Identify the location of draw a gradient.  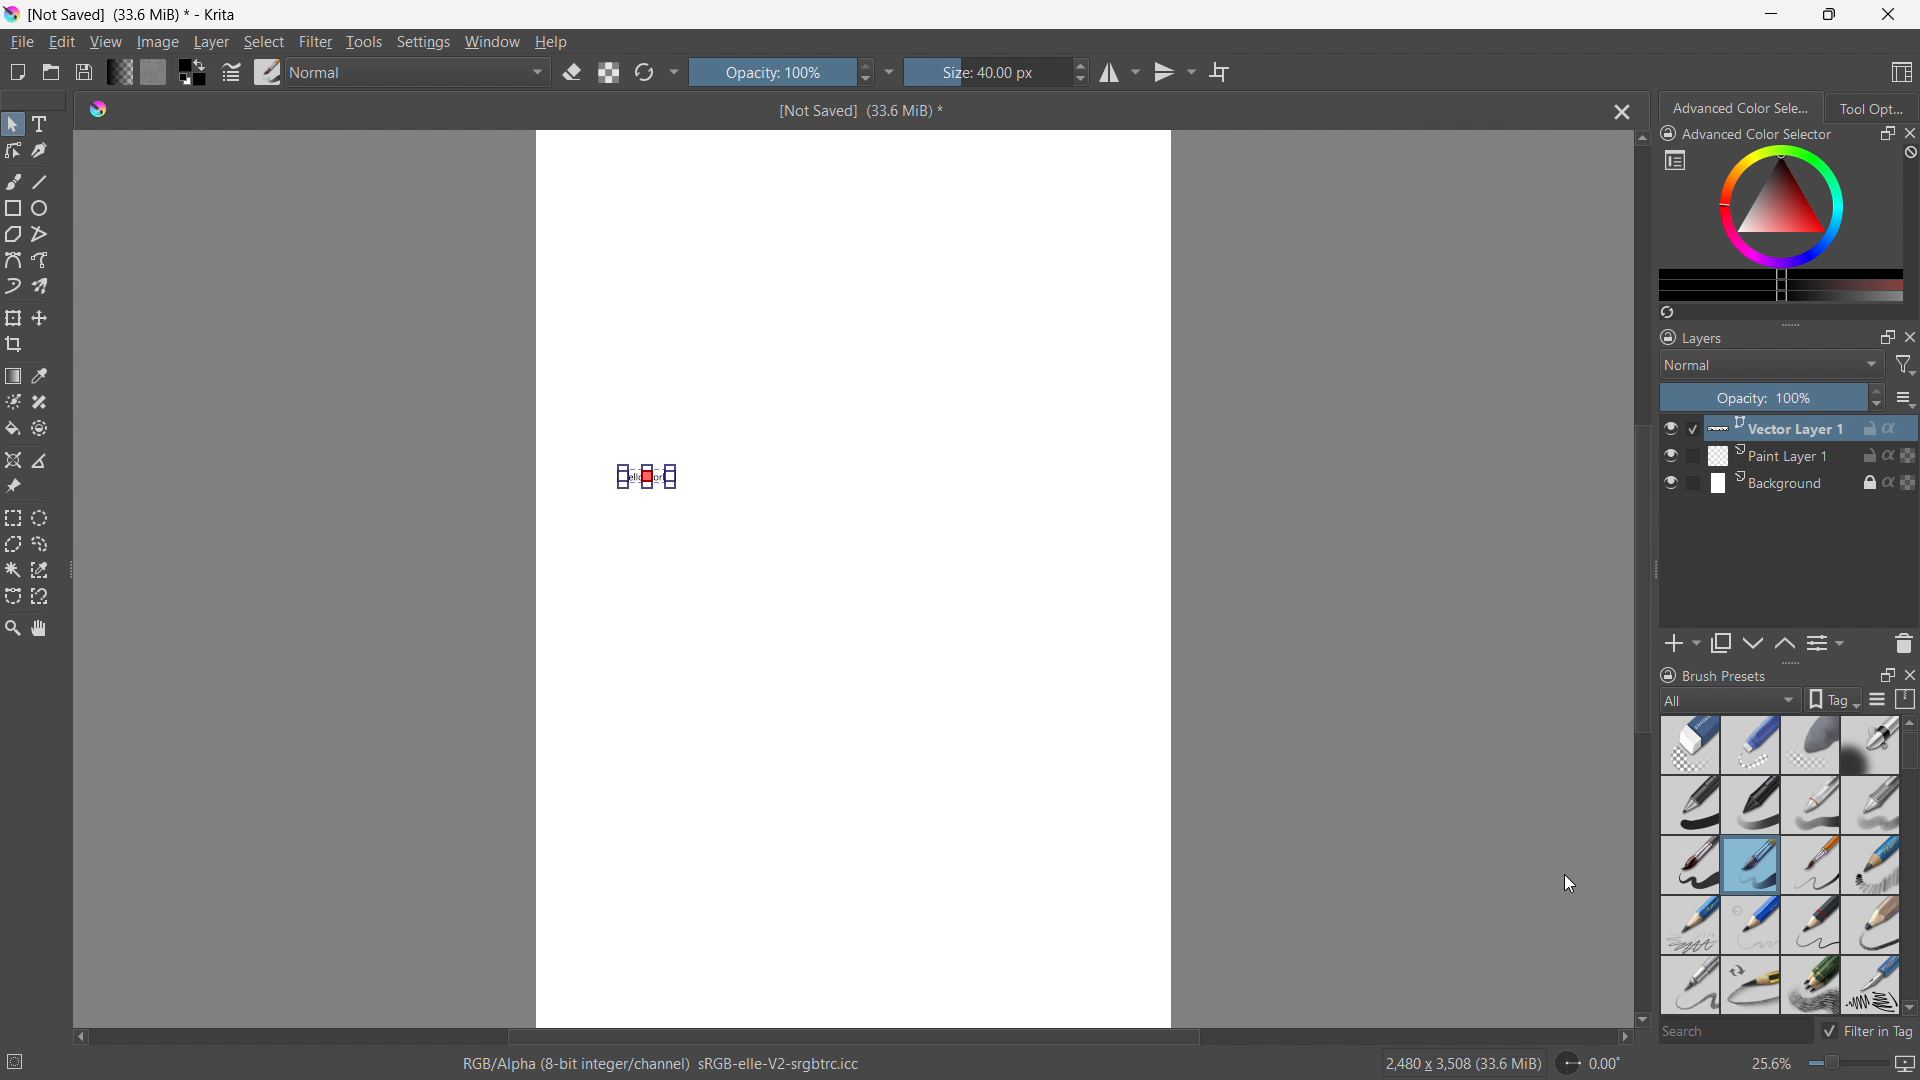
(13, 376).